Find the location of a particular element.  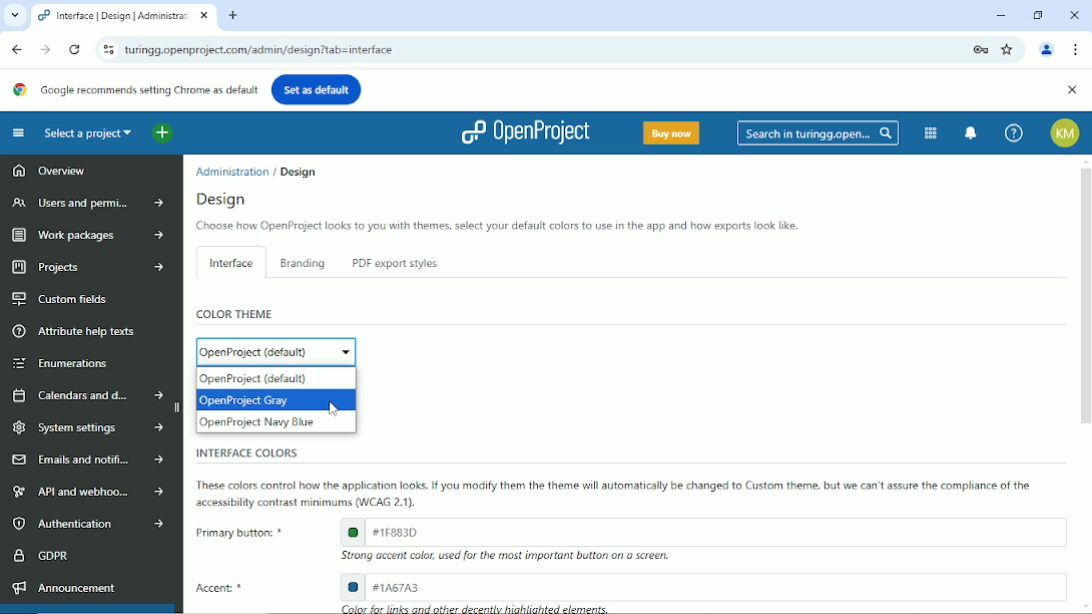

Color theme is located at coordinates (236, 314).